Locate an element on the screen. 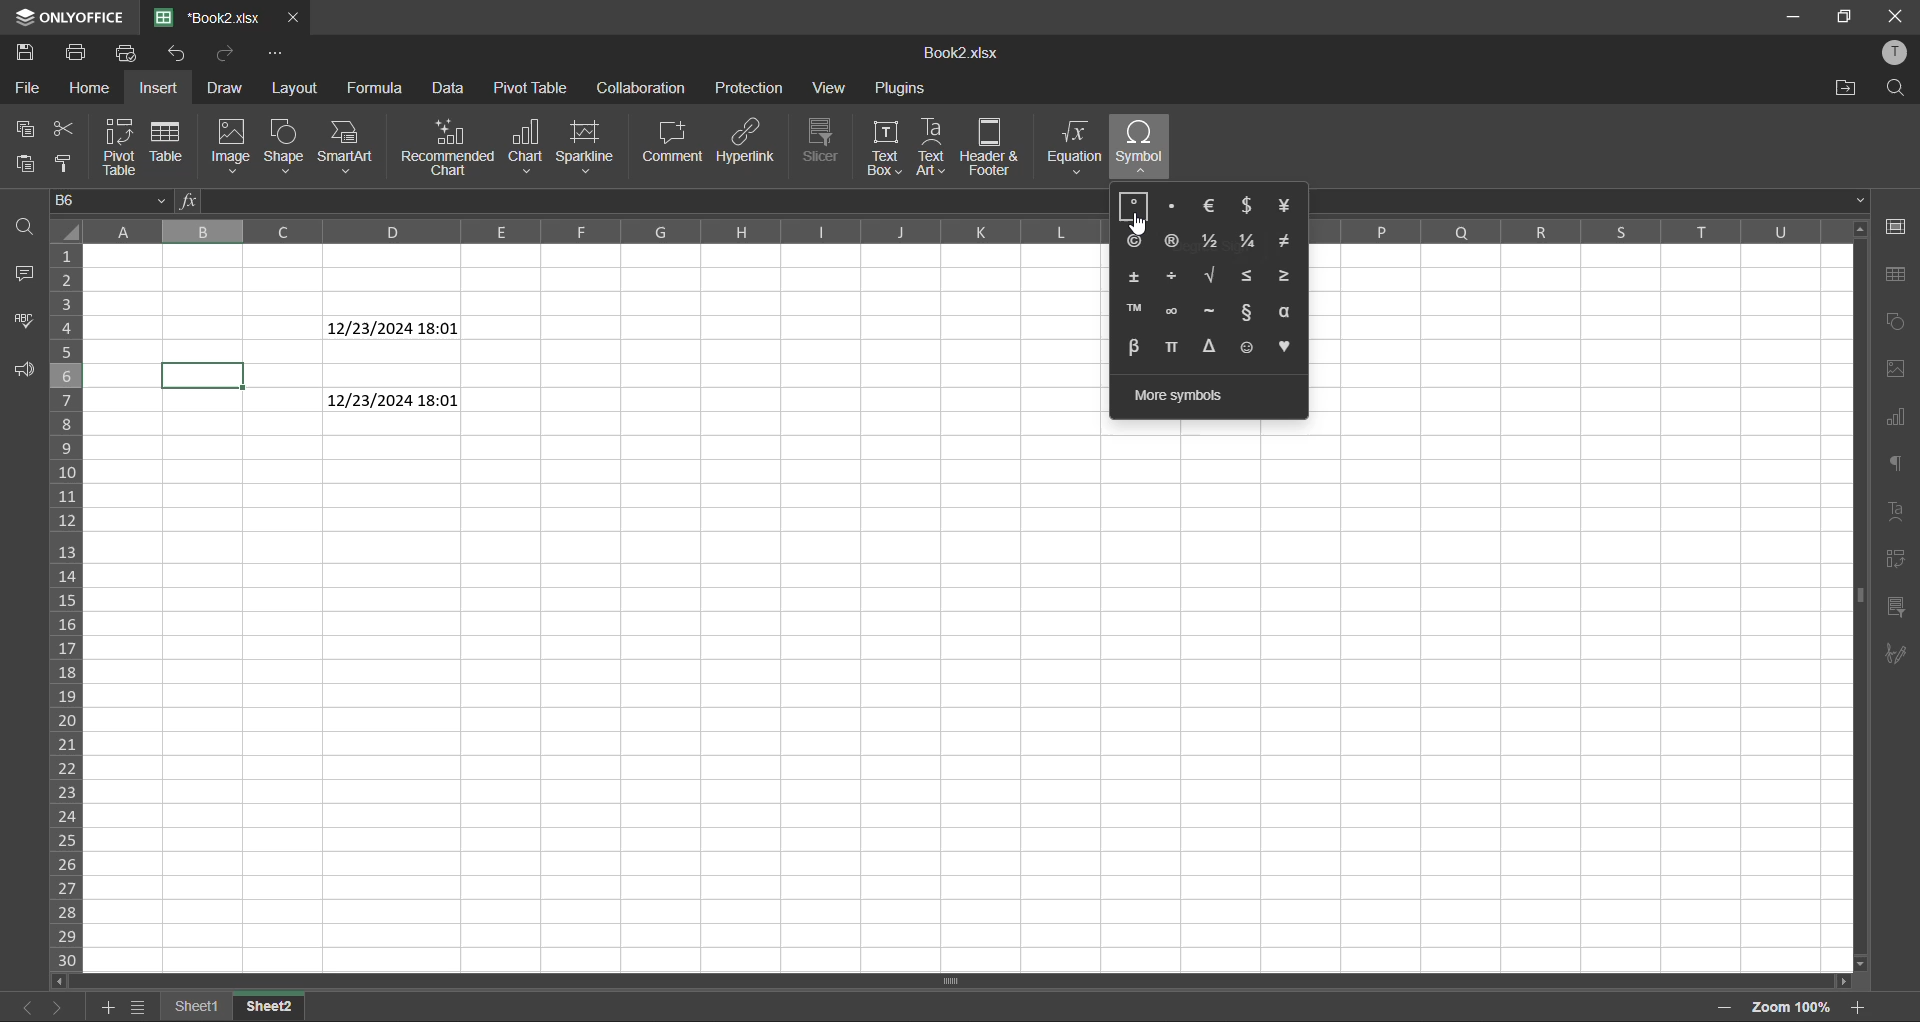 This screenshot has width=1920, height=1022. header and footer is located at coordinates (998, 148).